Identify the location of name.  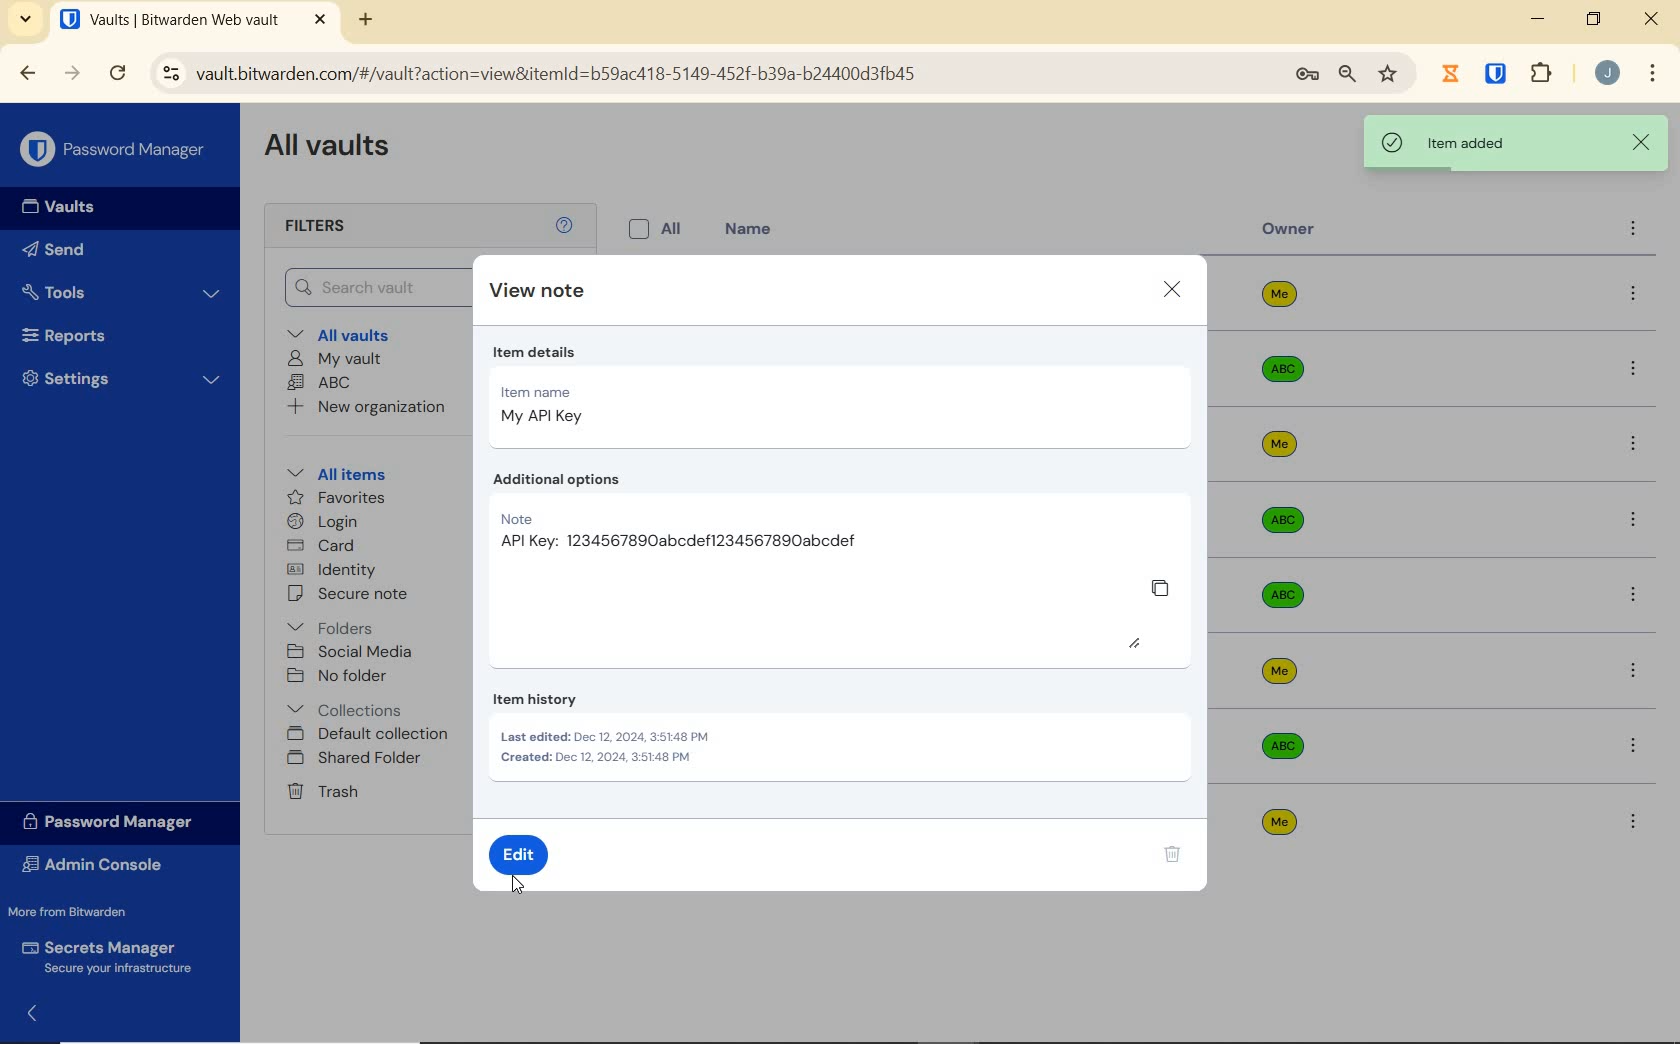
(751, 229).